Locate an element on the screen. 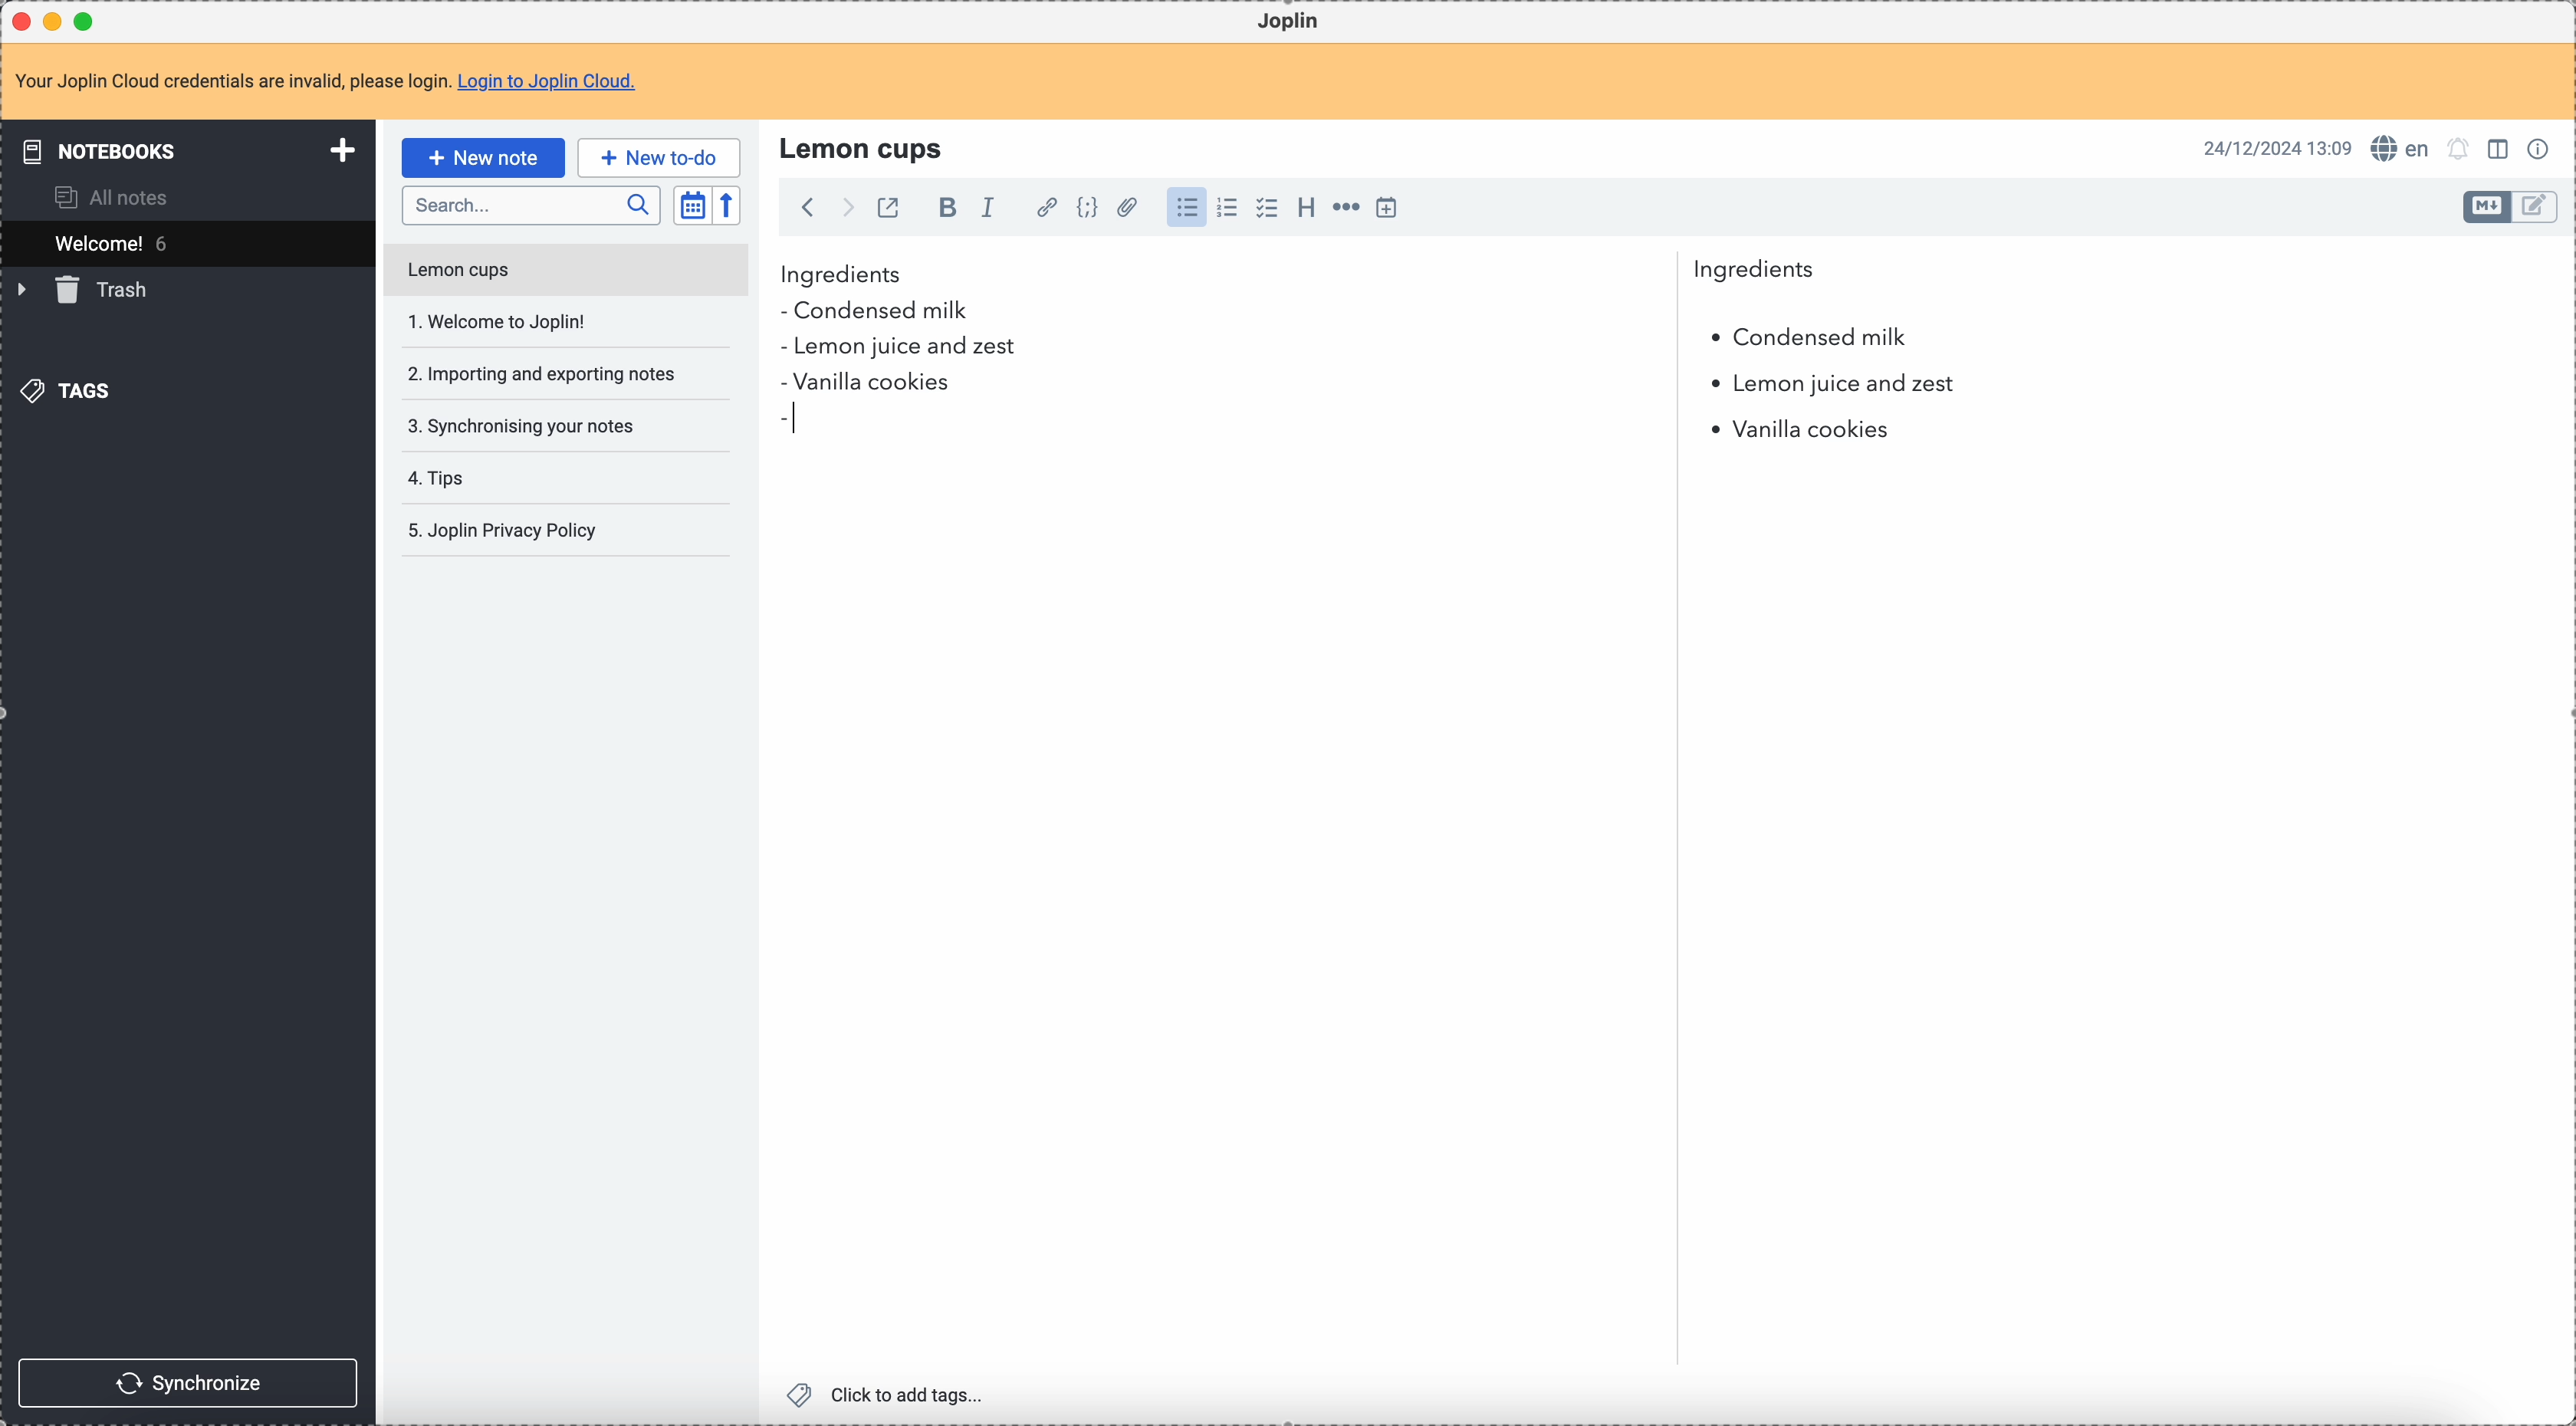 This screenshot has height=1426, width=2576. spell checker is located at coordinates (2406, 148).